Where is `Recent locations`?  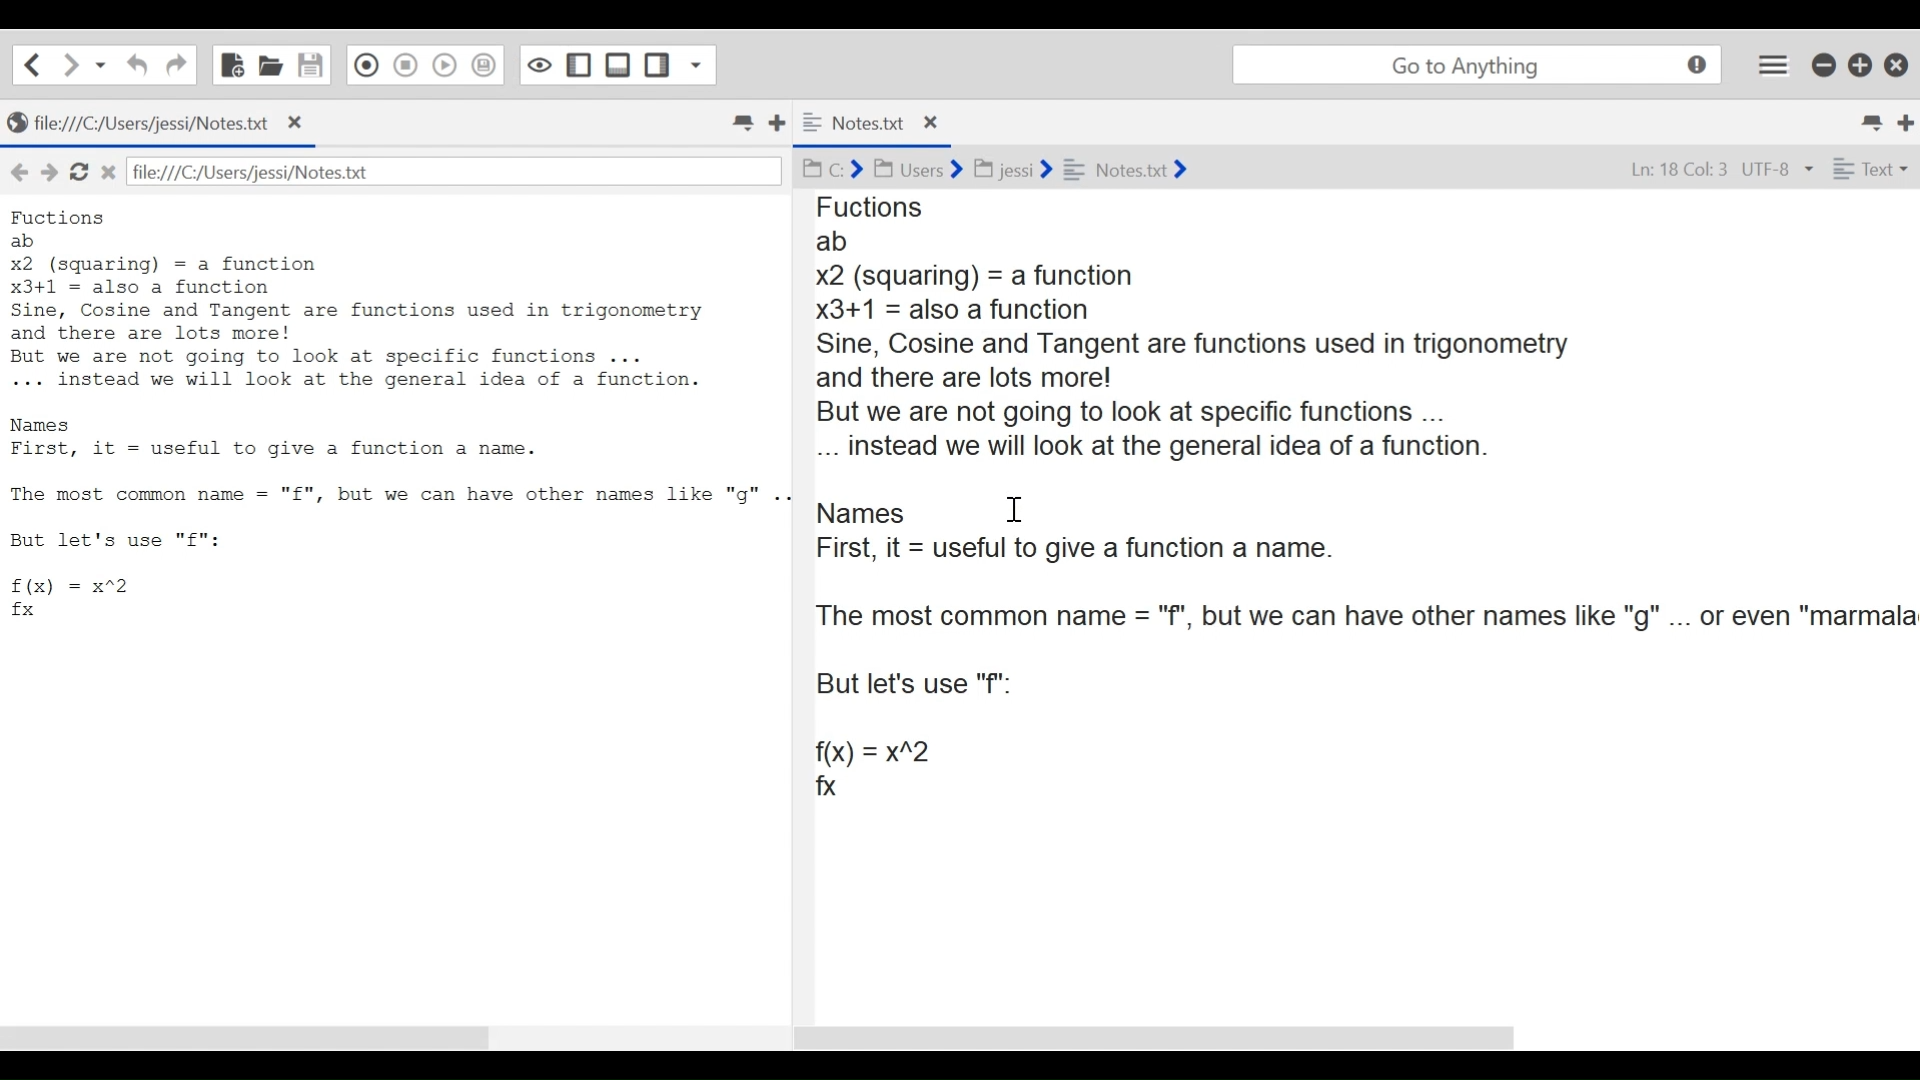
Recent locations is located at coordinates (103, 64).